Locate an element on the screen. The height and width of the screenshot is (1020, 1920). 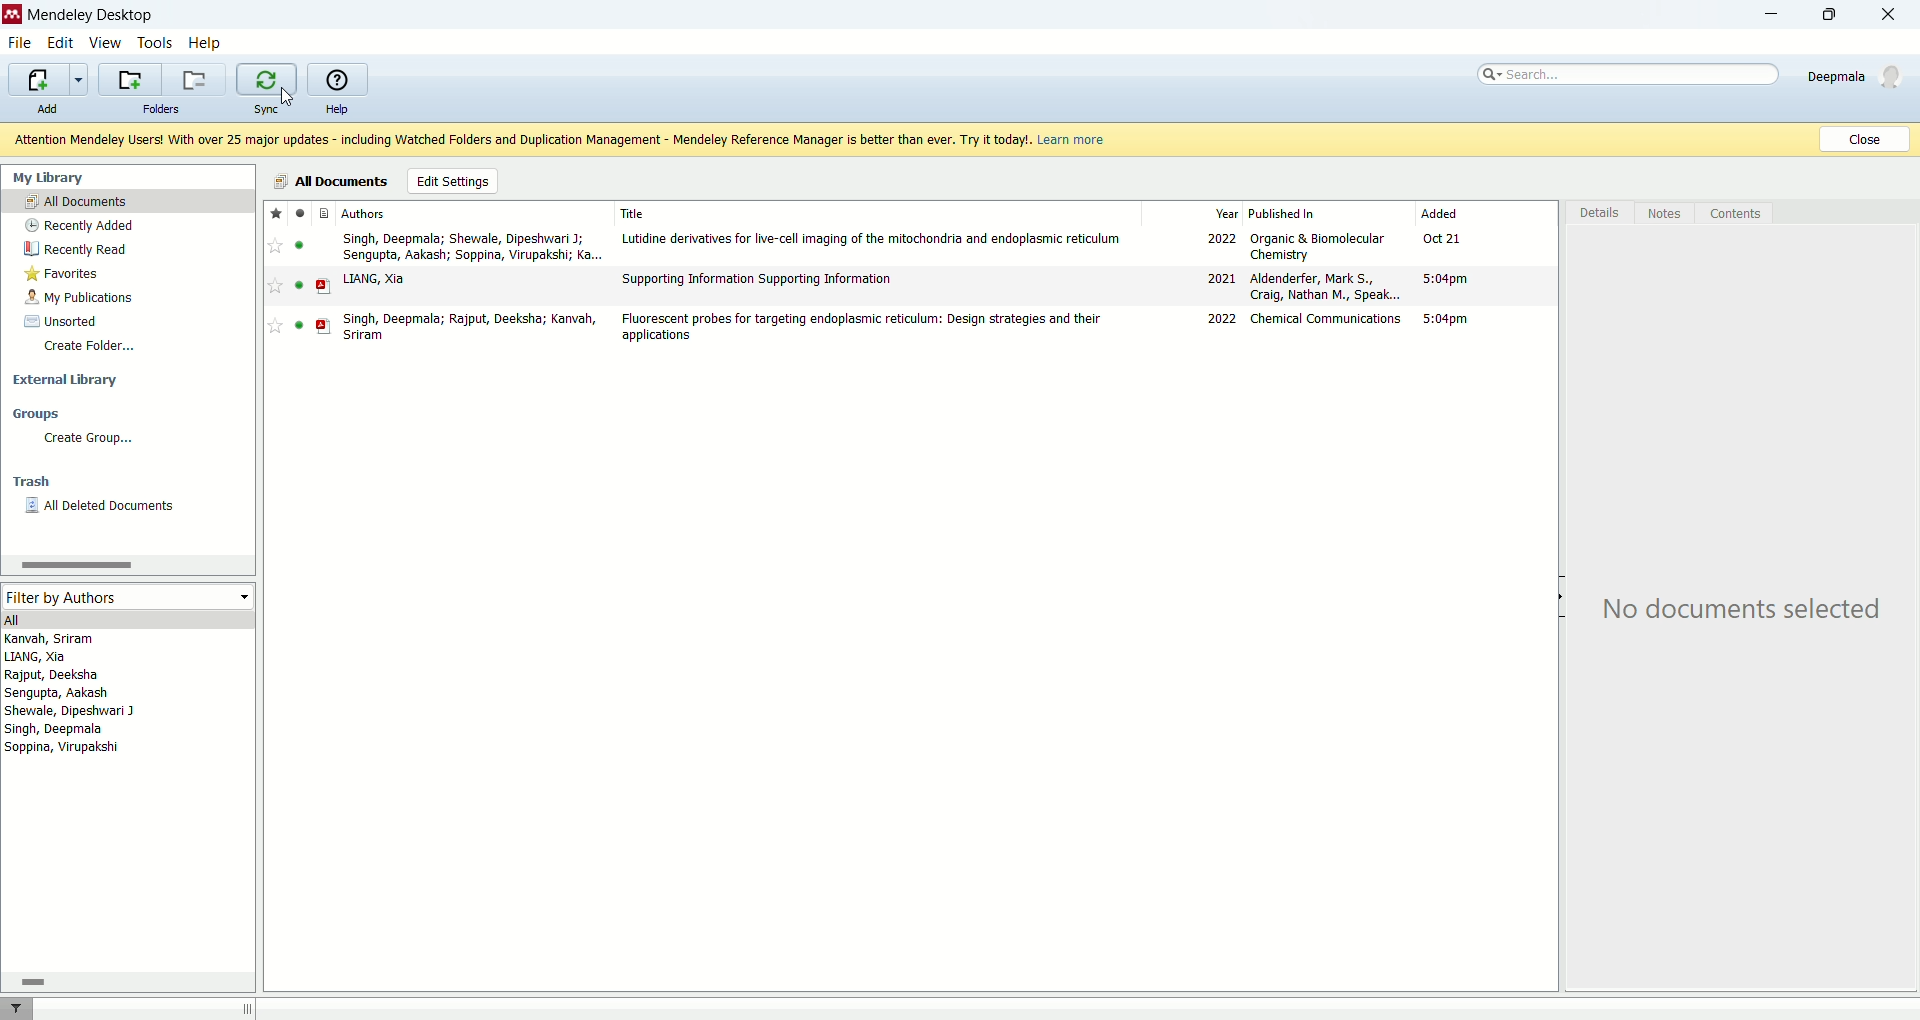
Singh, Deepmala; Shewale, Dipeshwari J; Sengupta, Aakash; Soppina, Virupakshi; Ka... is located at coordinates (473, 247).